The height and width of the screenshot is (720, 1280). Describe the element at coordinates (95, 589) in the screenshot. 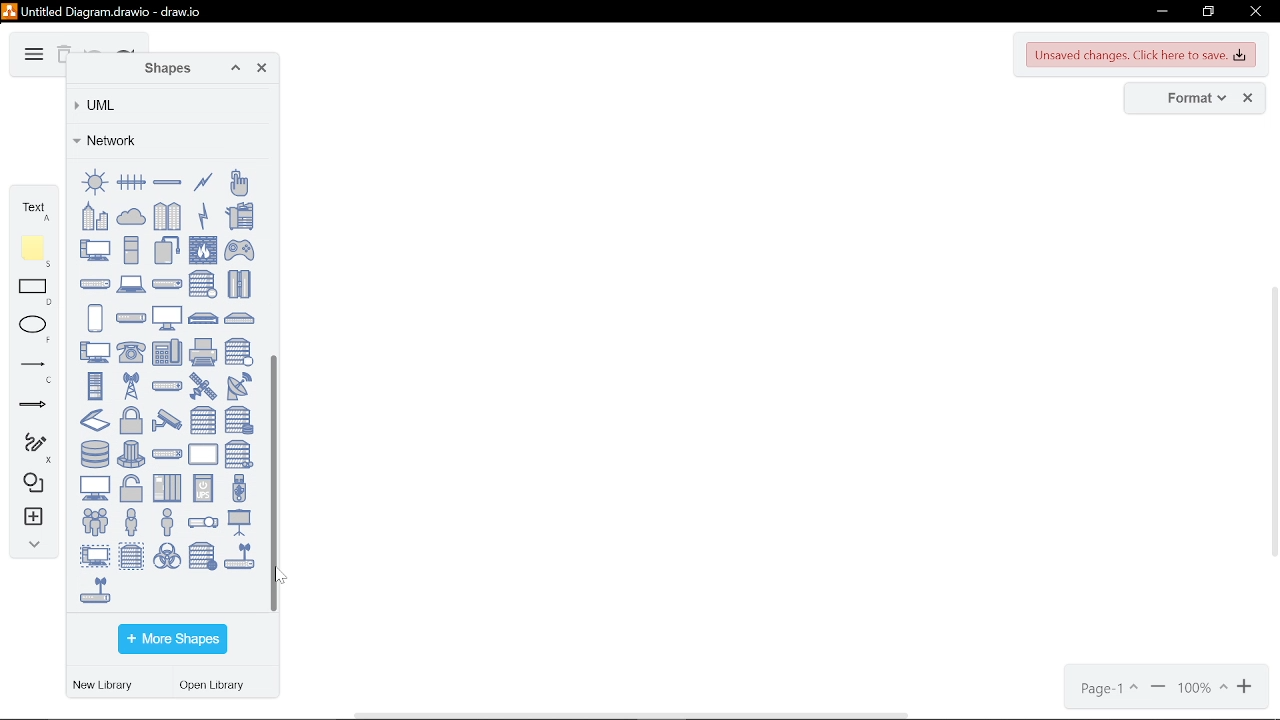

I see `wireless modem` at that location.